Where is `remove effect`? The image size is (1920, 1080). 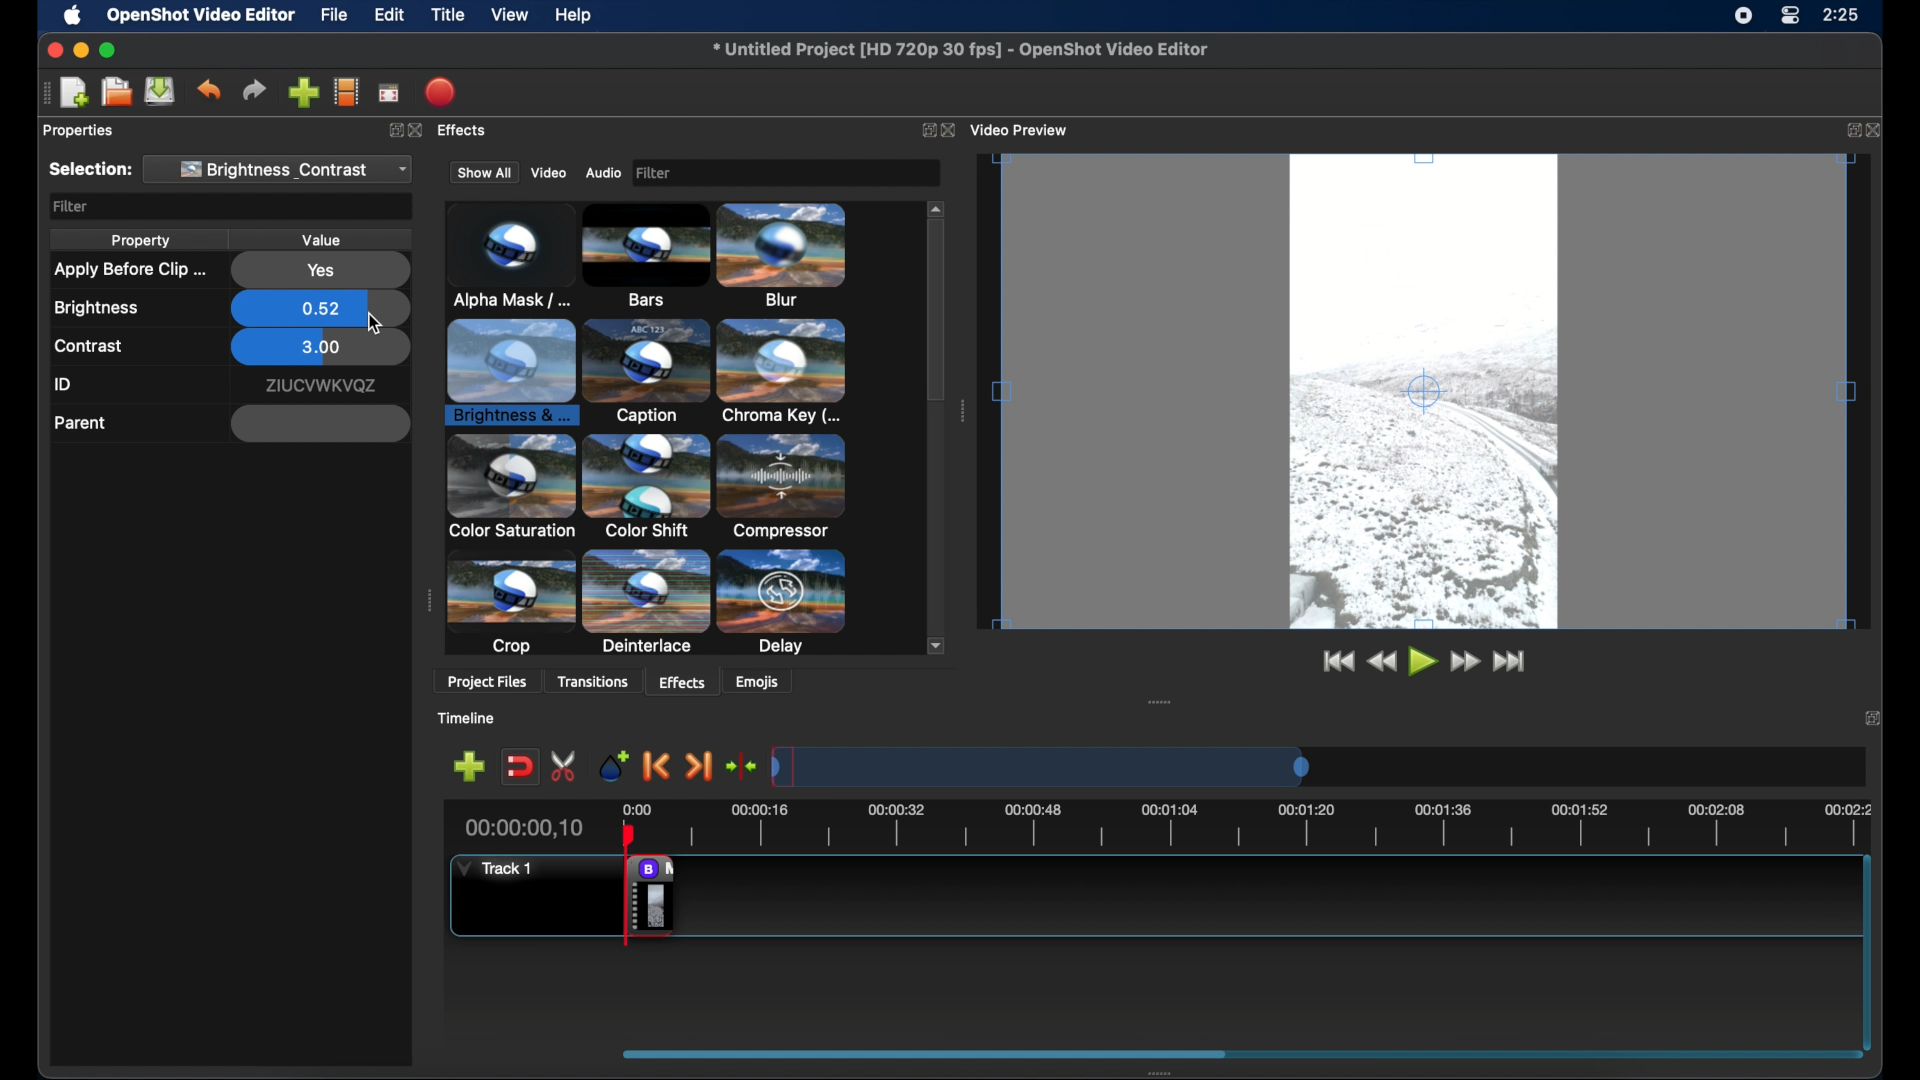 remove effect is located at coordinates (650, 895).